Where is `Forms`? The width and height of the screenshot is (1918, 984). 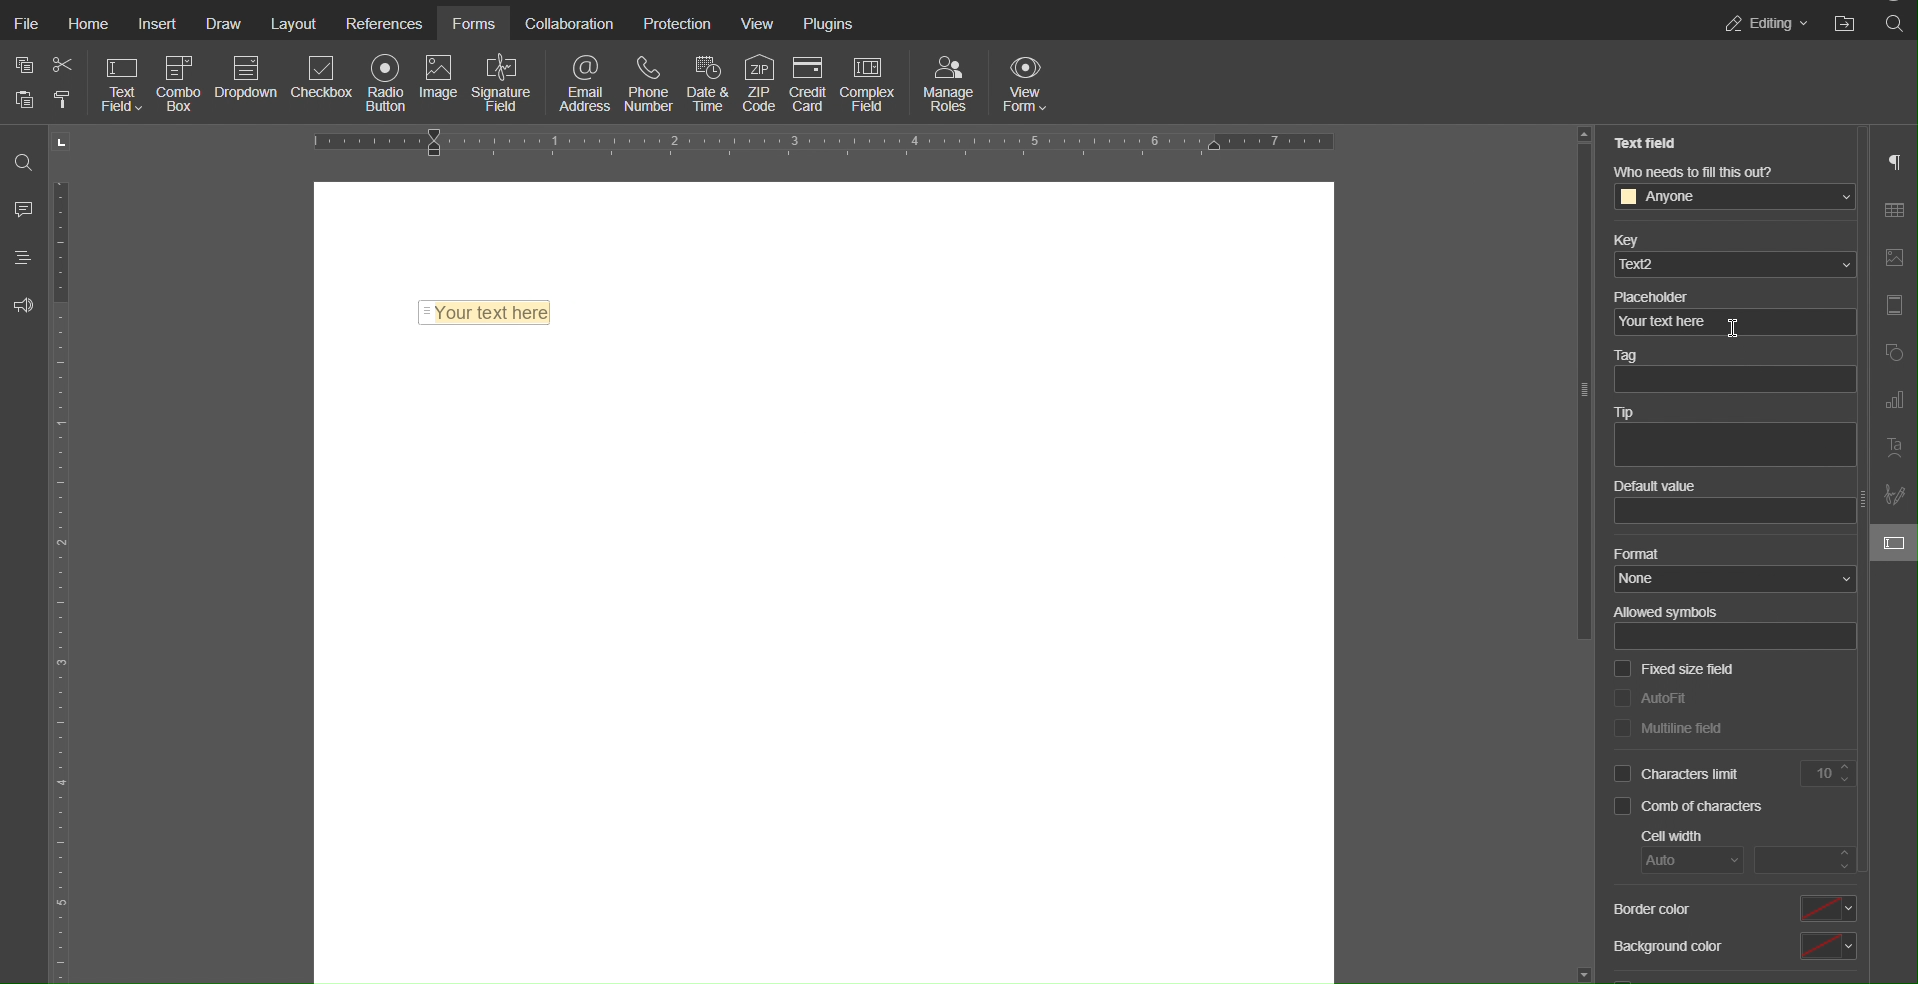
Forms is located at coordinates (474, 25).